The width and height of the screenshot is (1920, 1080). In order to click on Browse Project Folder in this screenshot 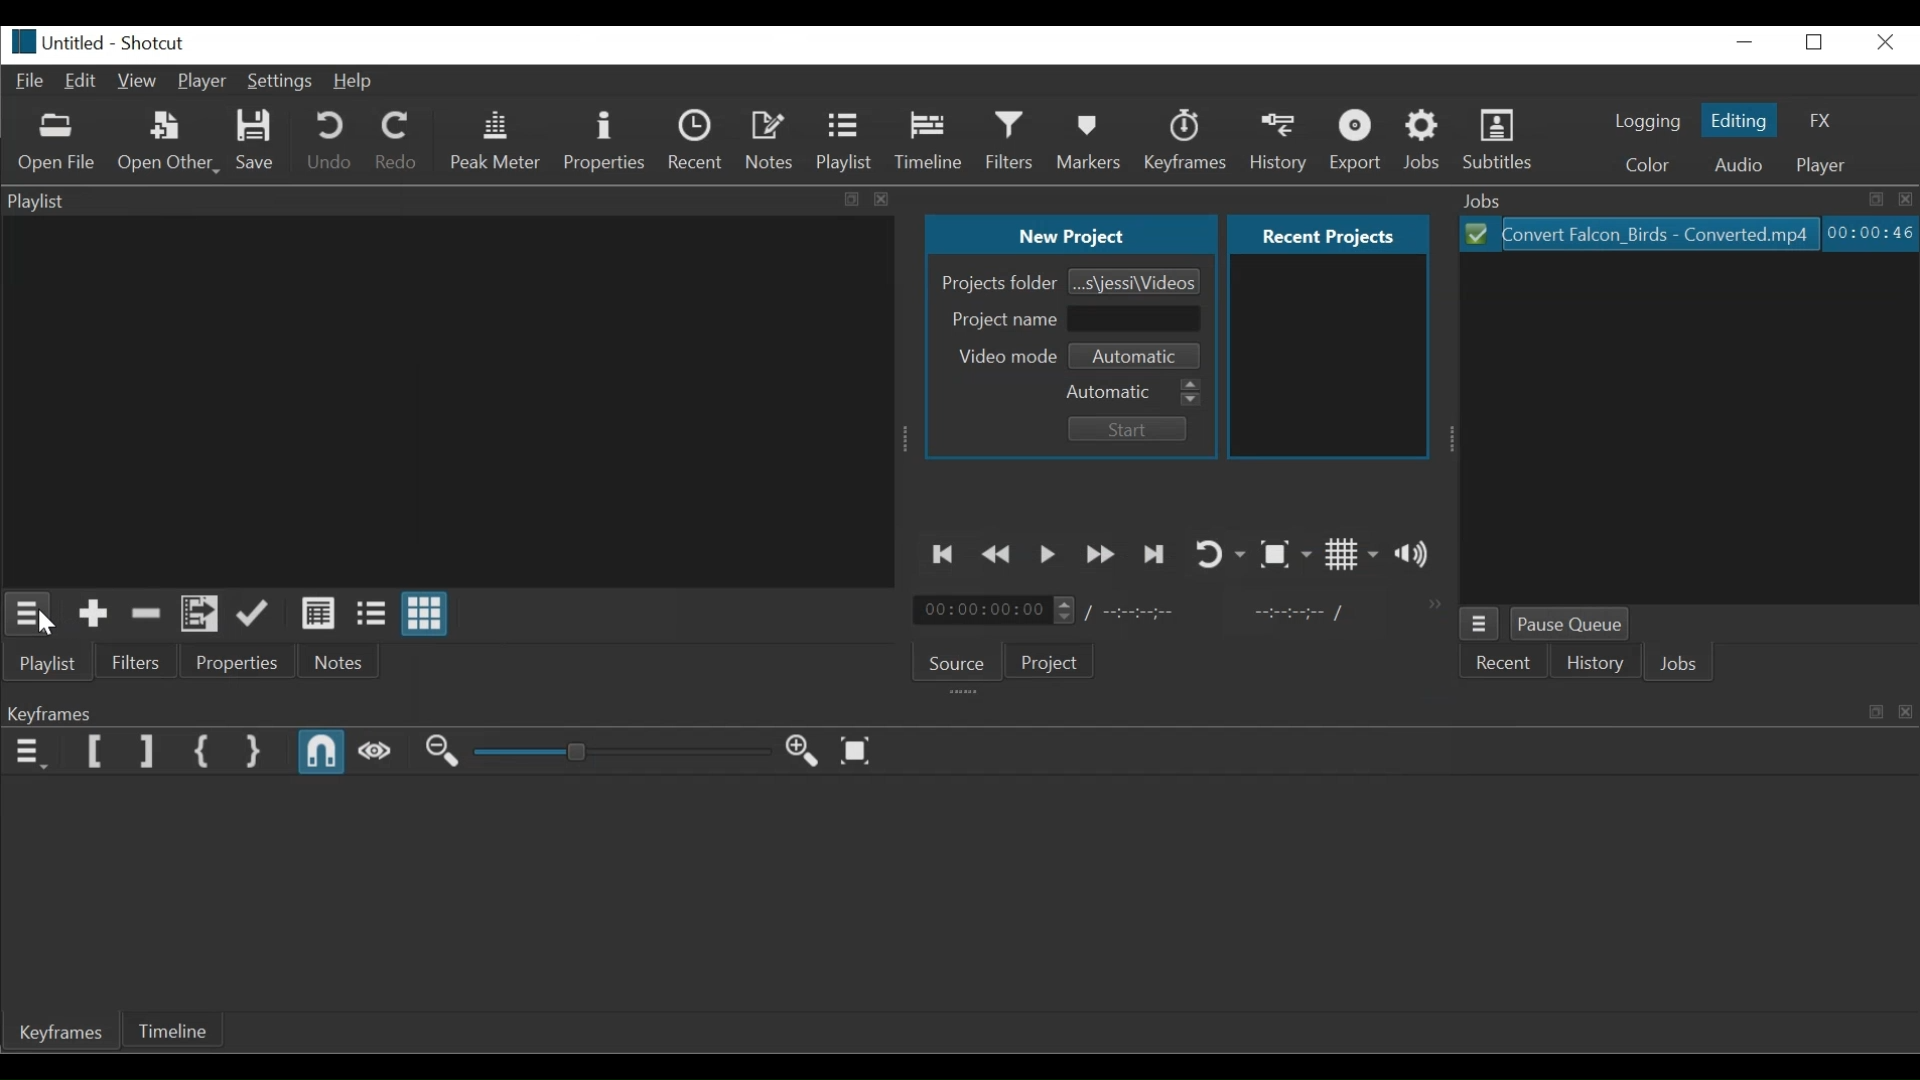, I will do `click(1133, 281)`.